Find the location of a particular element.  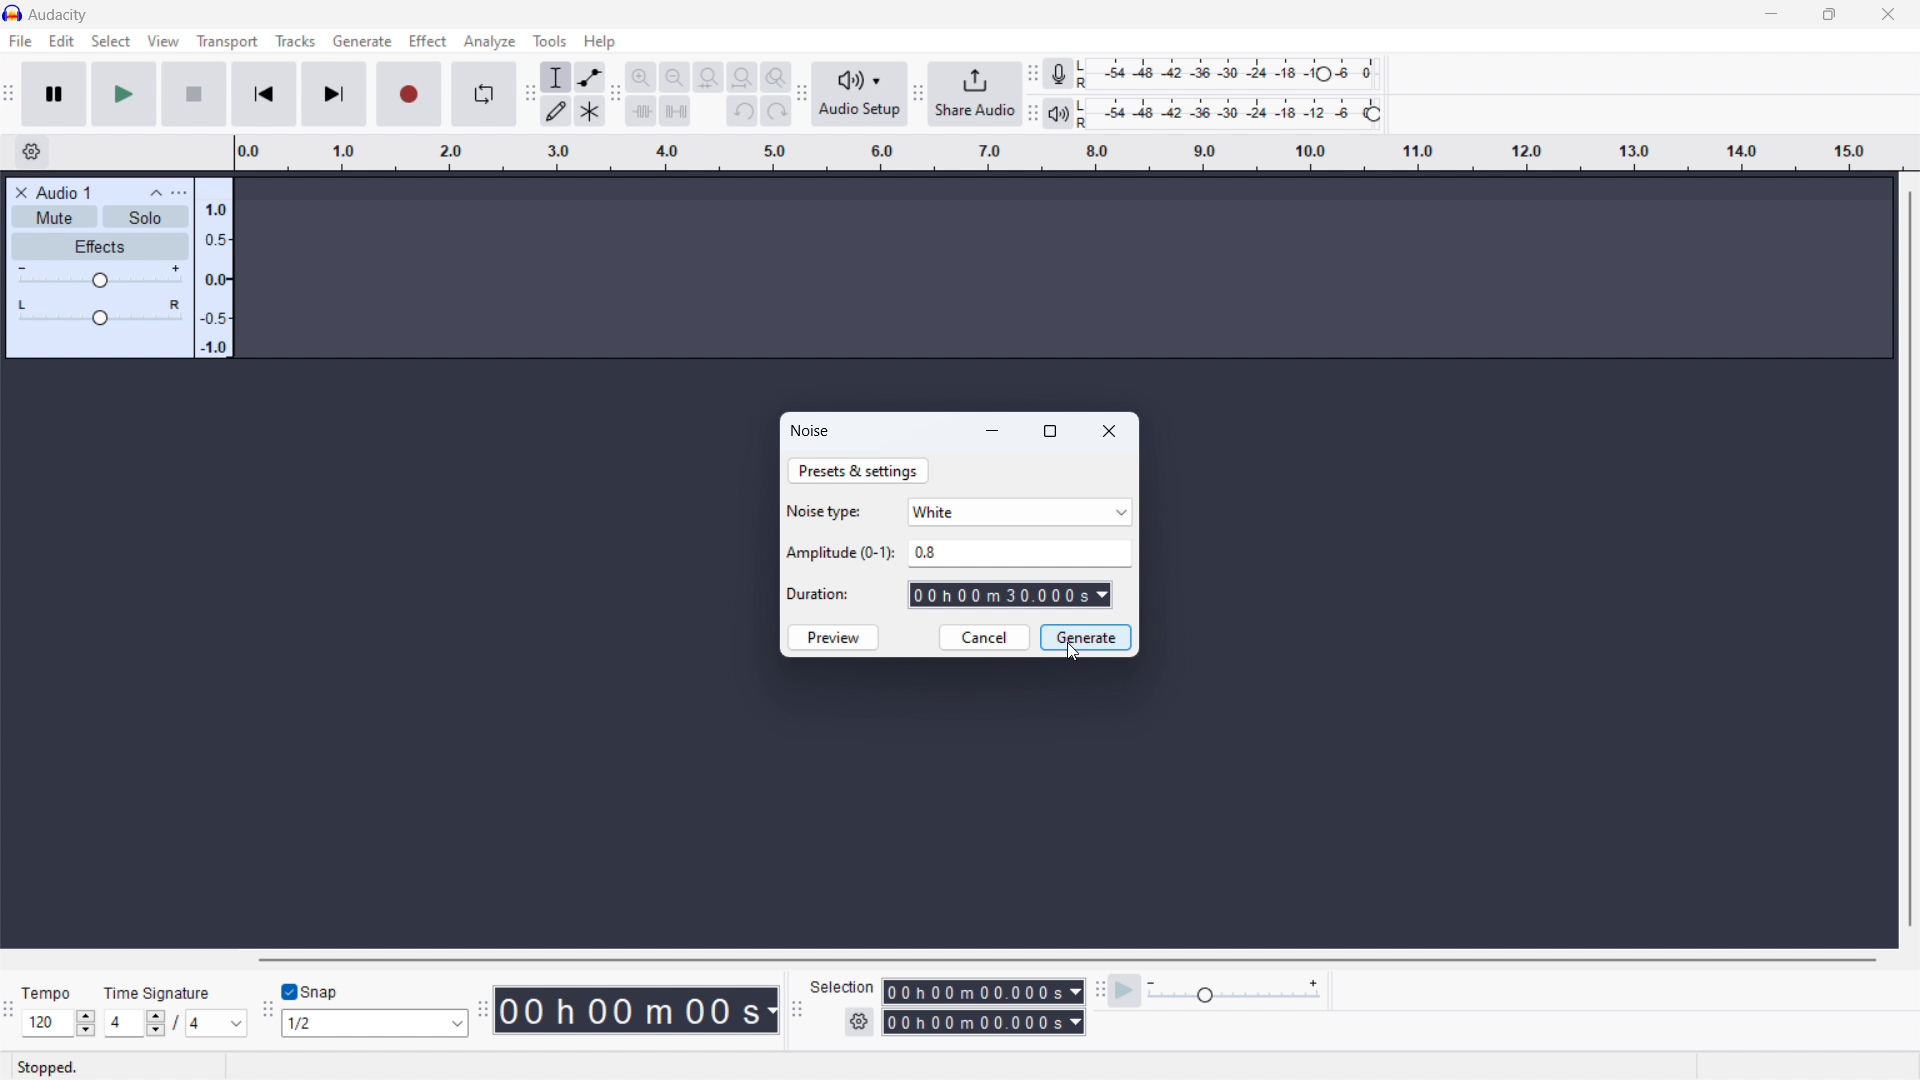

noise dialogbox is located at coordinates (812, 432).